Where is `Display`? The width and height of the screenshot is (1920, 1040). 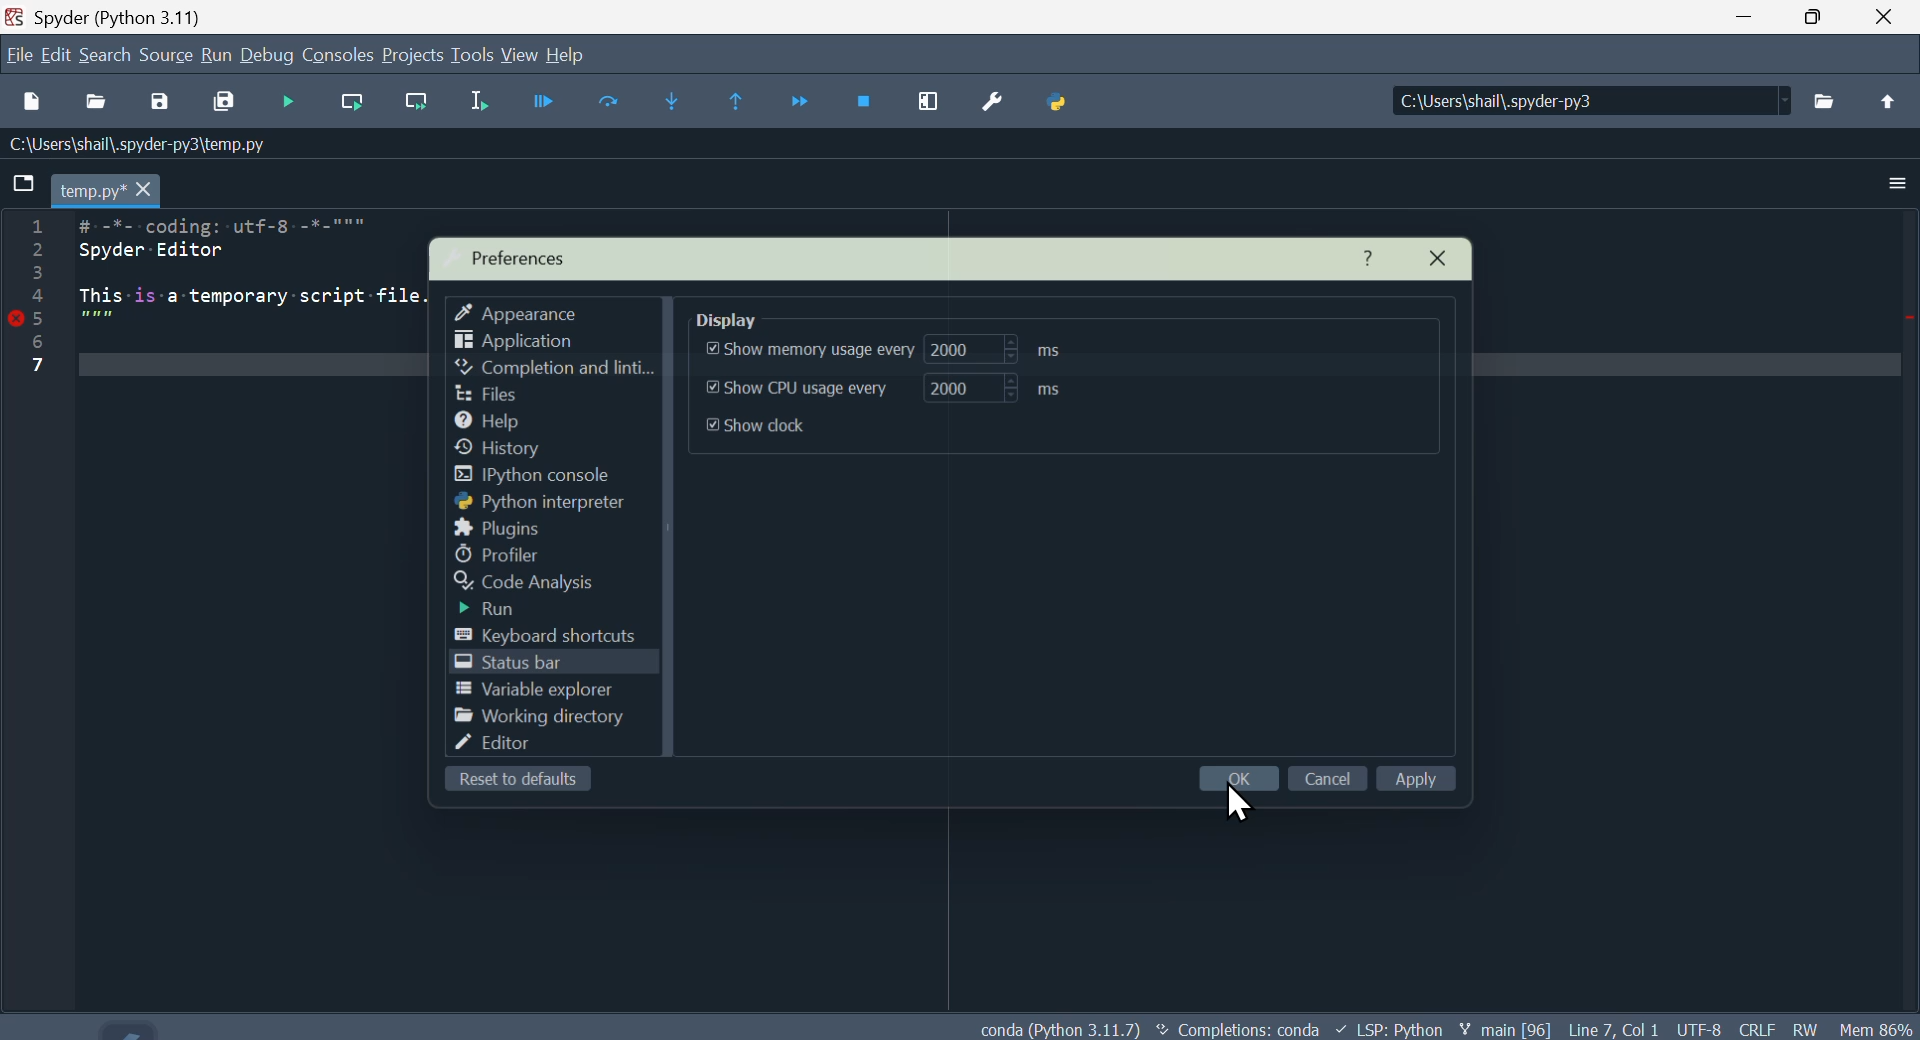 Display is located at coordinates (752, 313).